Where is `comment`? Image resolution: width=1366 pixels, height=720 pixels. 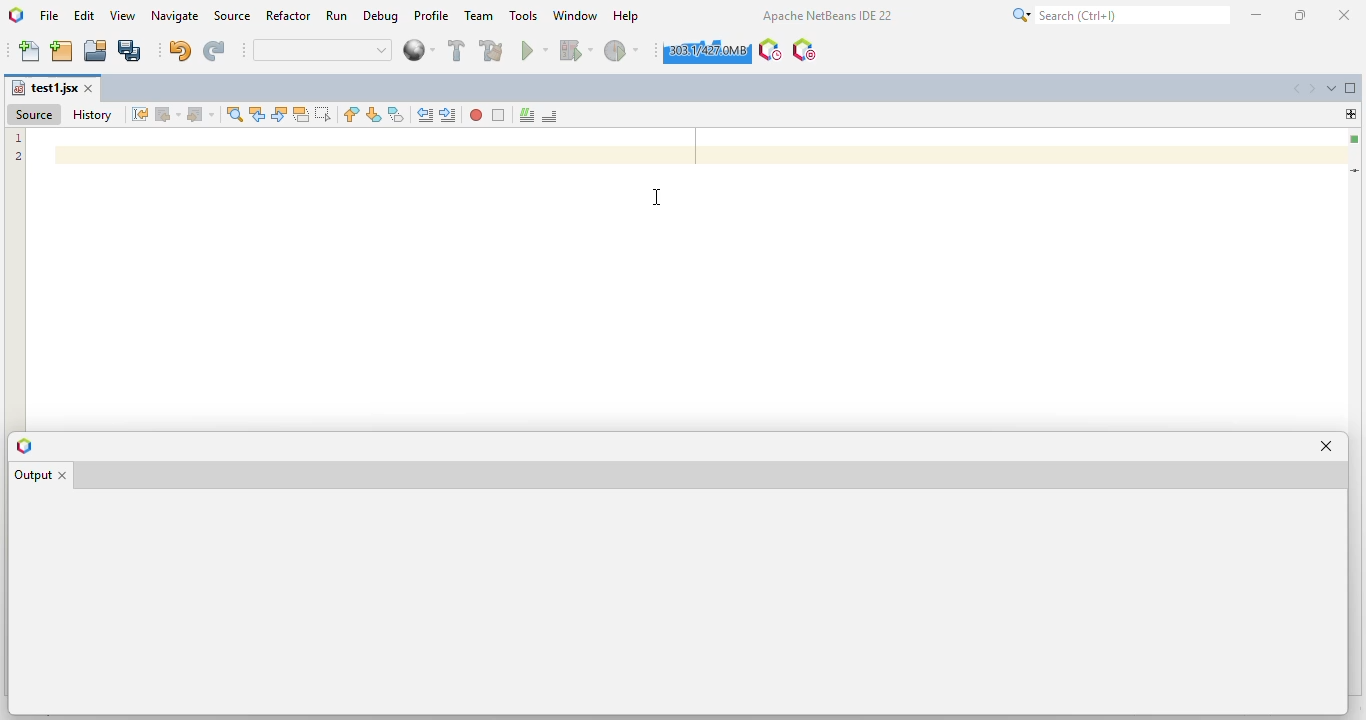 comment is located at coordinates (527, 116).